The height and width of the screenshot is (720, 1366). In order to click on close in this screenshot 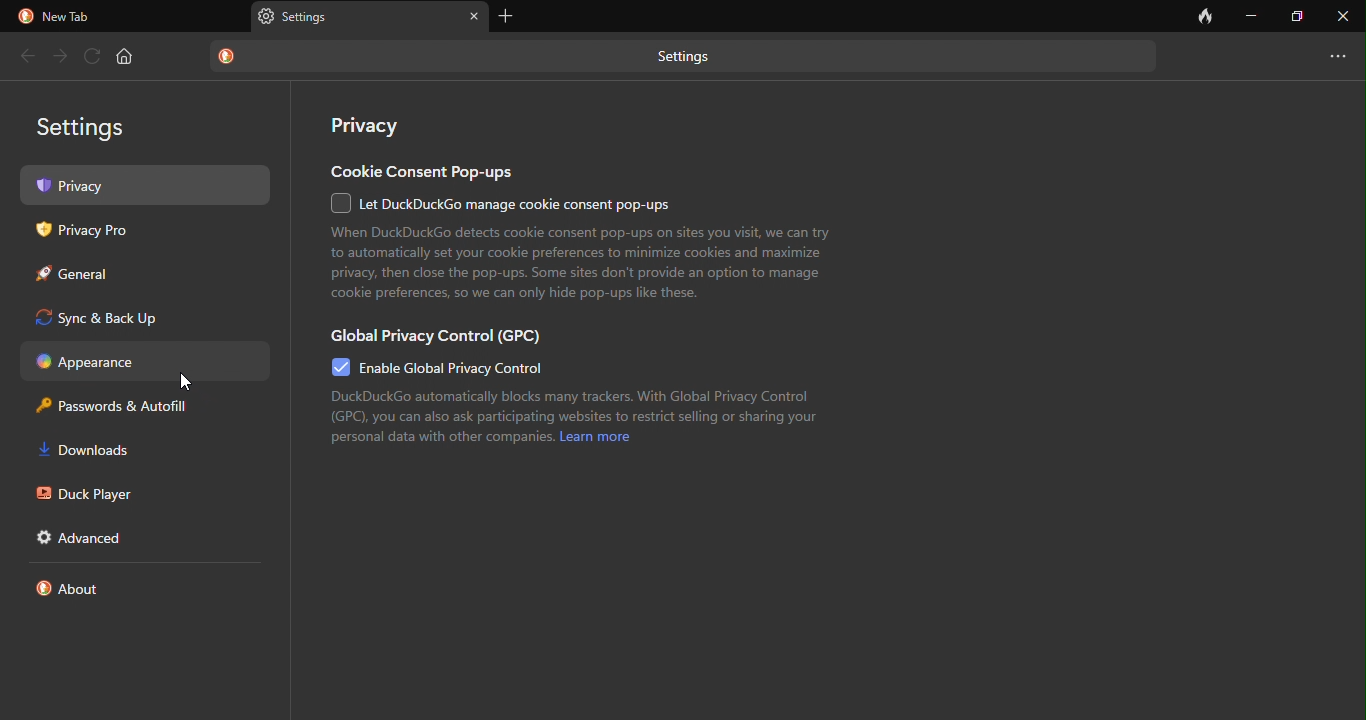, I will do `click(474, 16)`.